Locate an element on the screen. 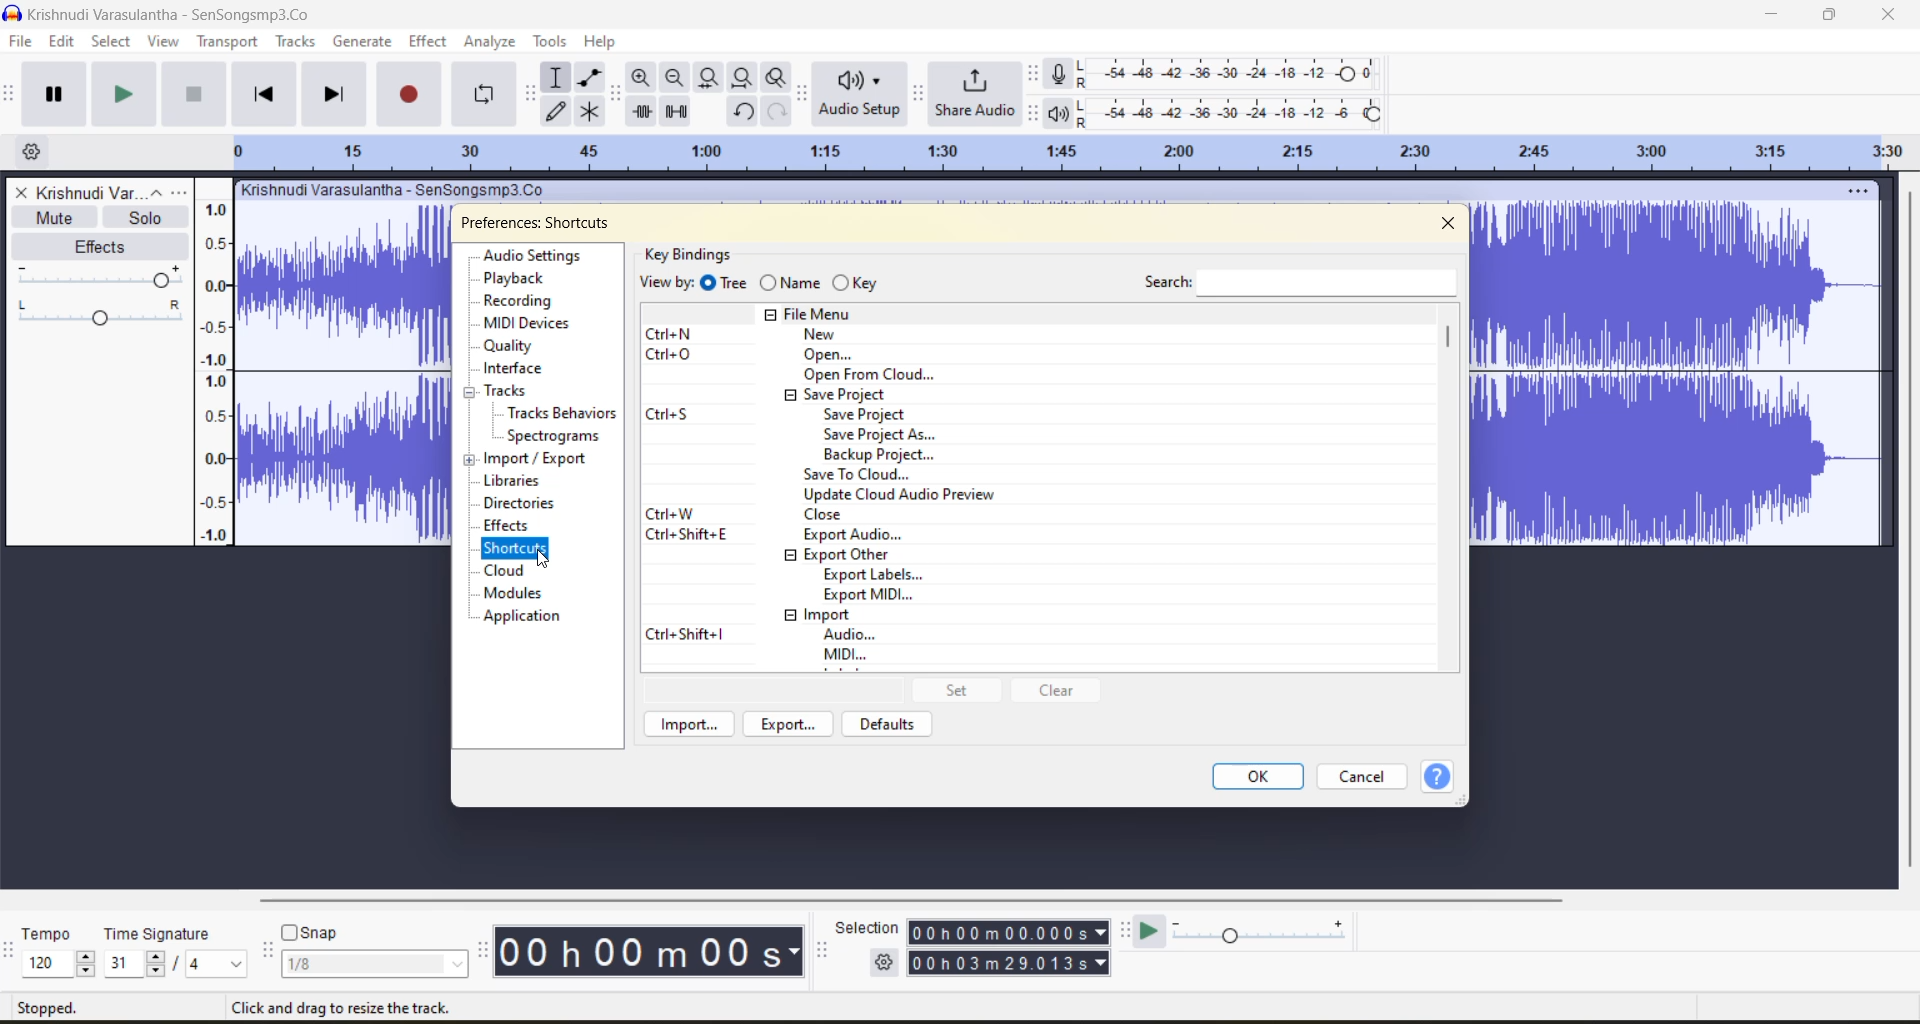 This screenshot has height=1024, width=1920. stopped is located at coordinates (52, 1008).